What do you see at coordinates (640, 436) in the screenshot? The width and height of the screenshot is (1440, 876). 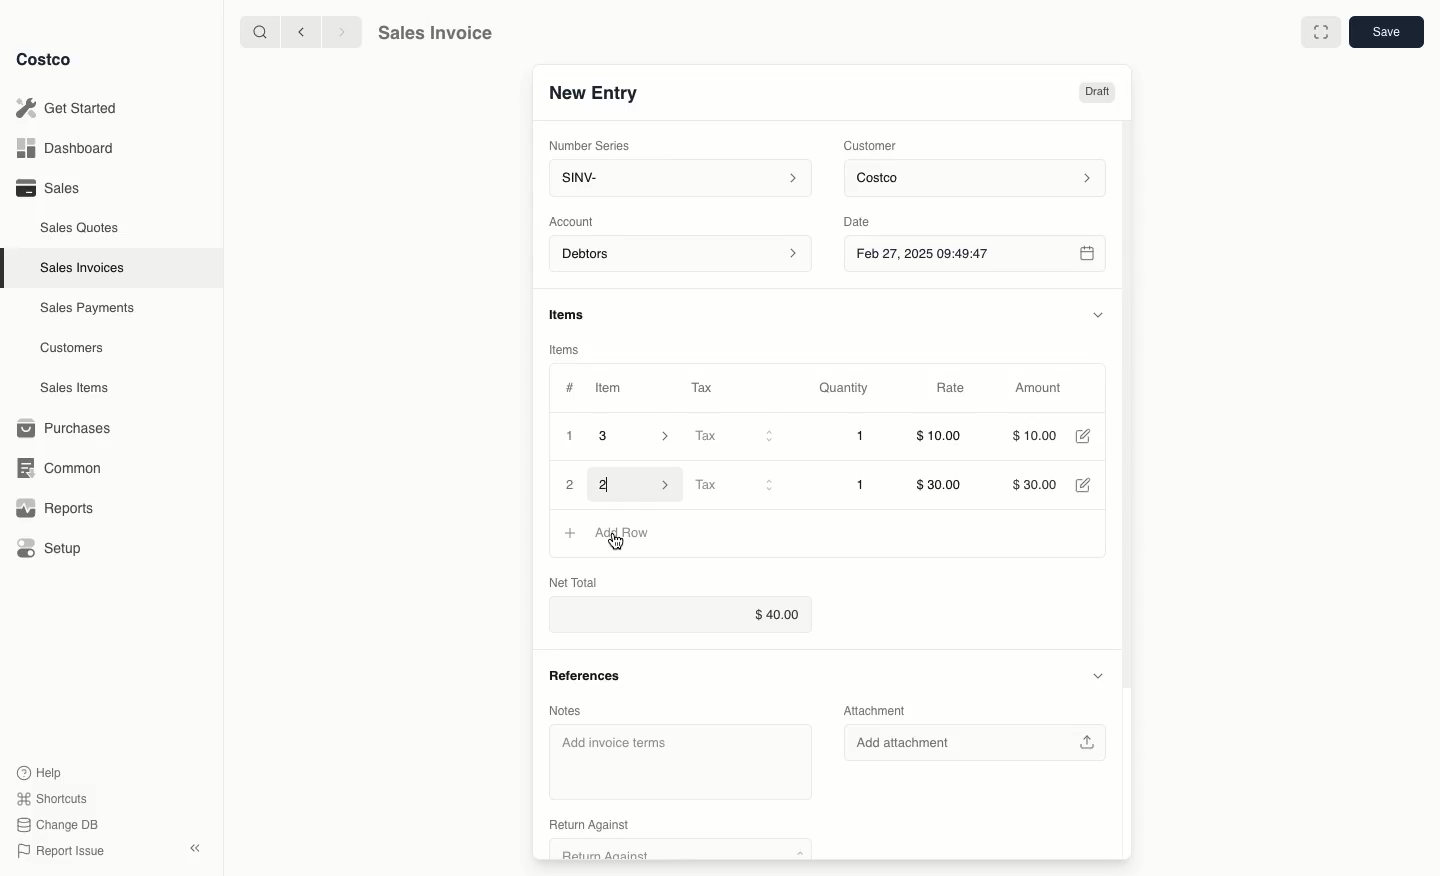 I see `3` at bounding box center [640, 436].